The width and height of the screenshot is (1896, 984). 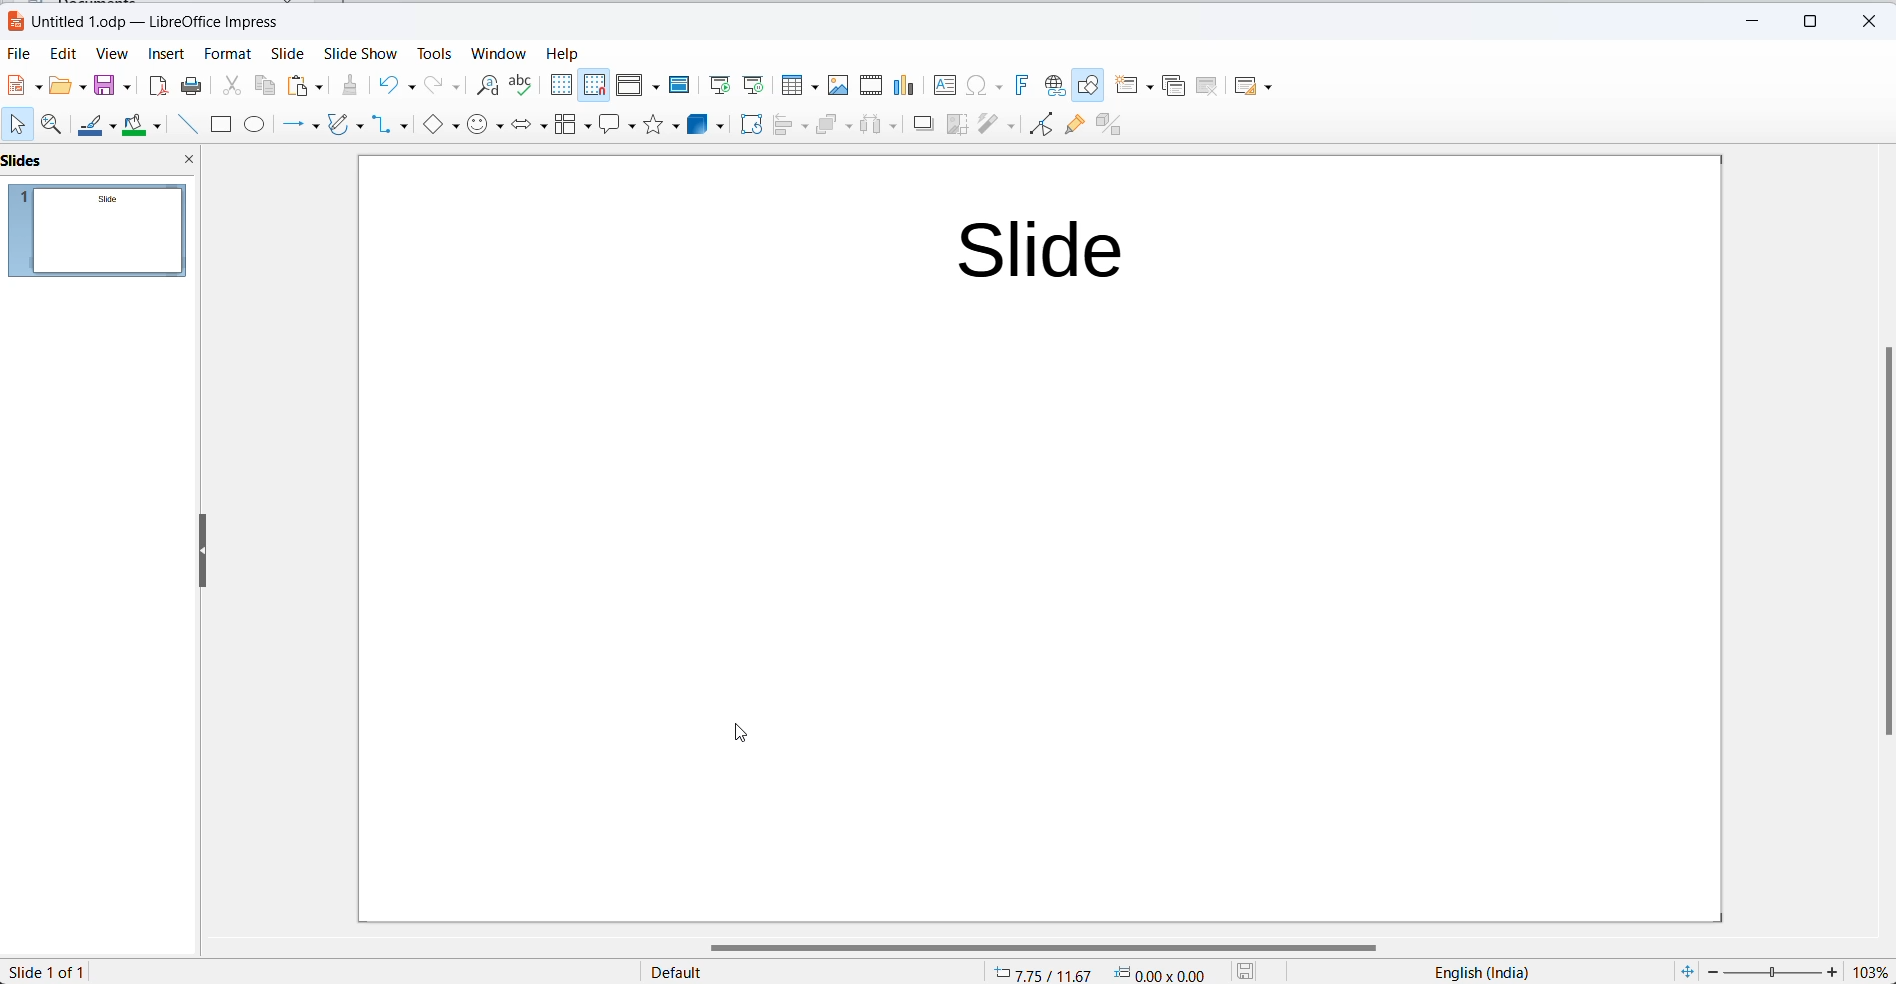 What do you see at coordinates (438, 127) in the screenshot?
I see `basic shapes` at bounding box center [438, 127].